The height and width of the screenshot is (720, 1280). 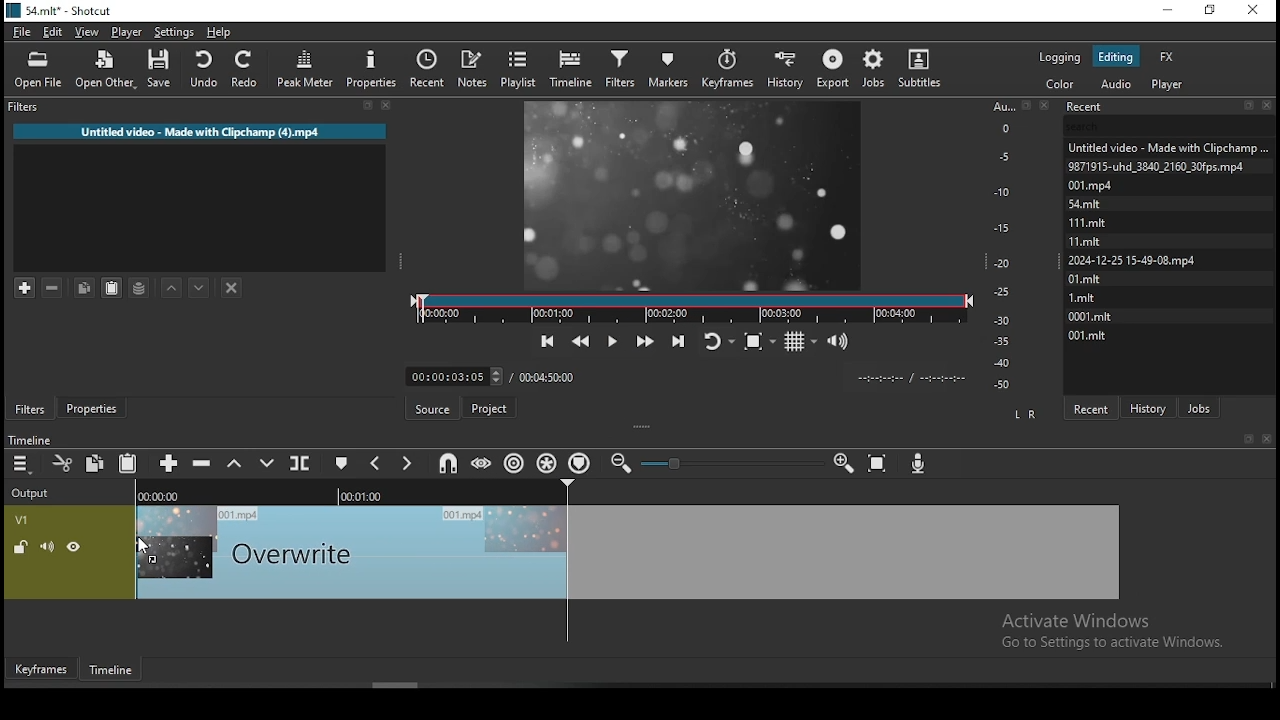 What do you see at coordinates (94, 462) in the screenshot?
I see `copy` at bounding box center [94, 462].